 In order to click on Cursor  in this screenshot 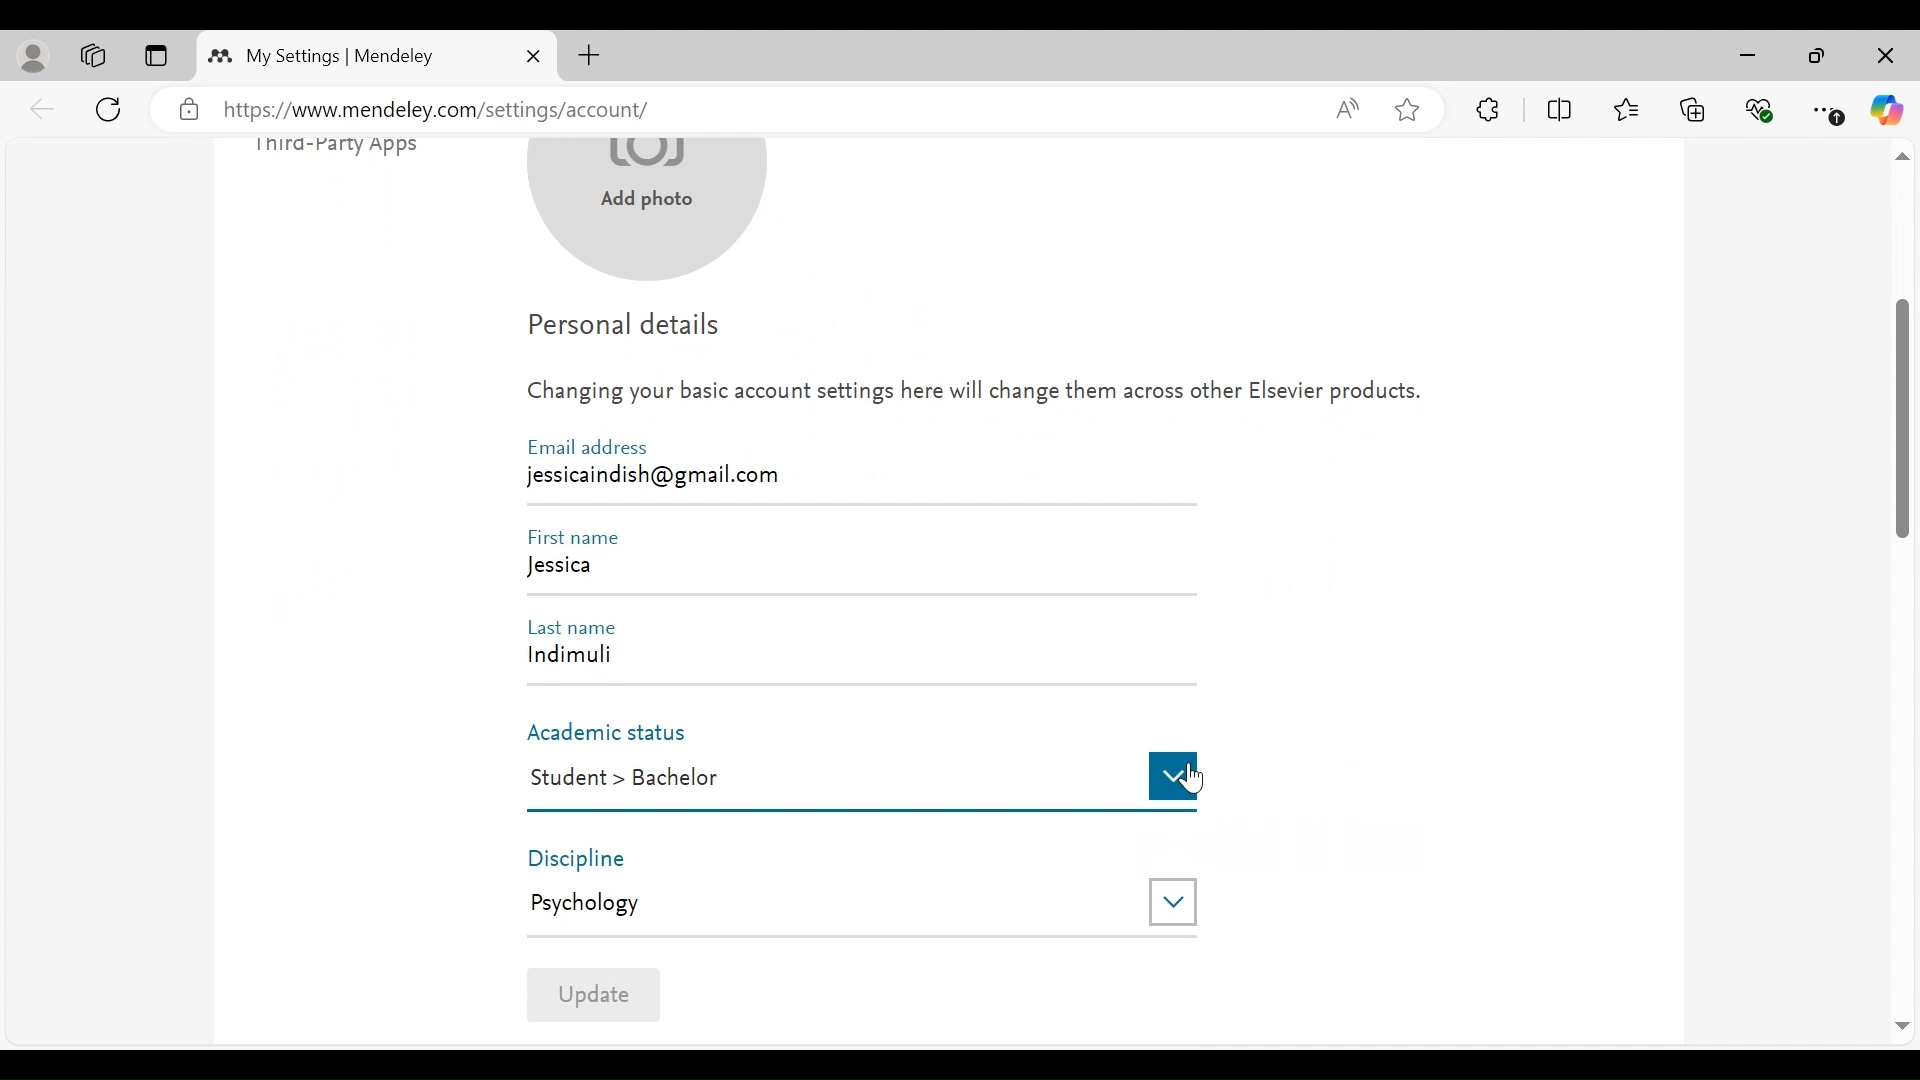, I will do `click(1195, 780)`.